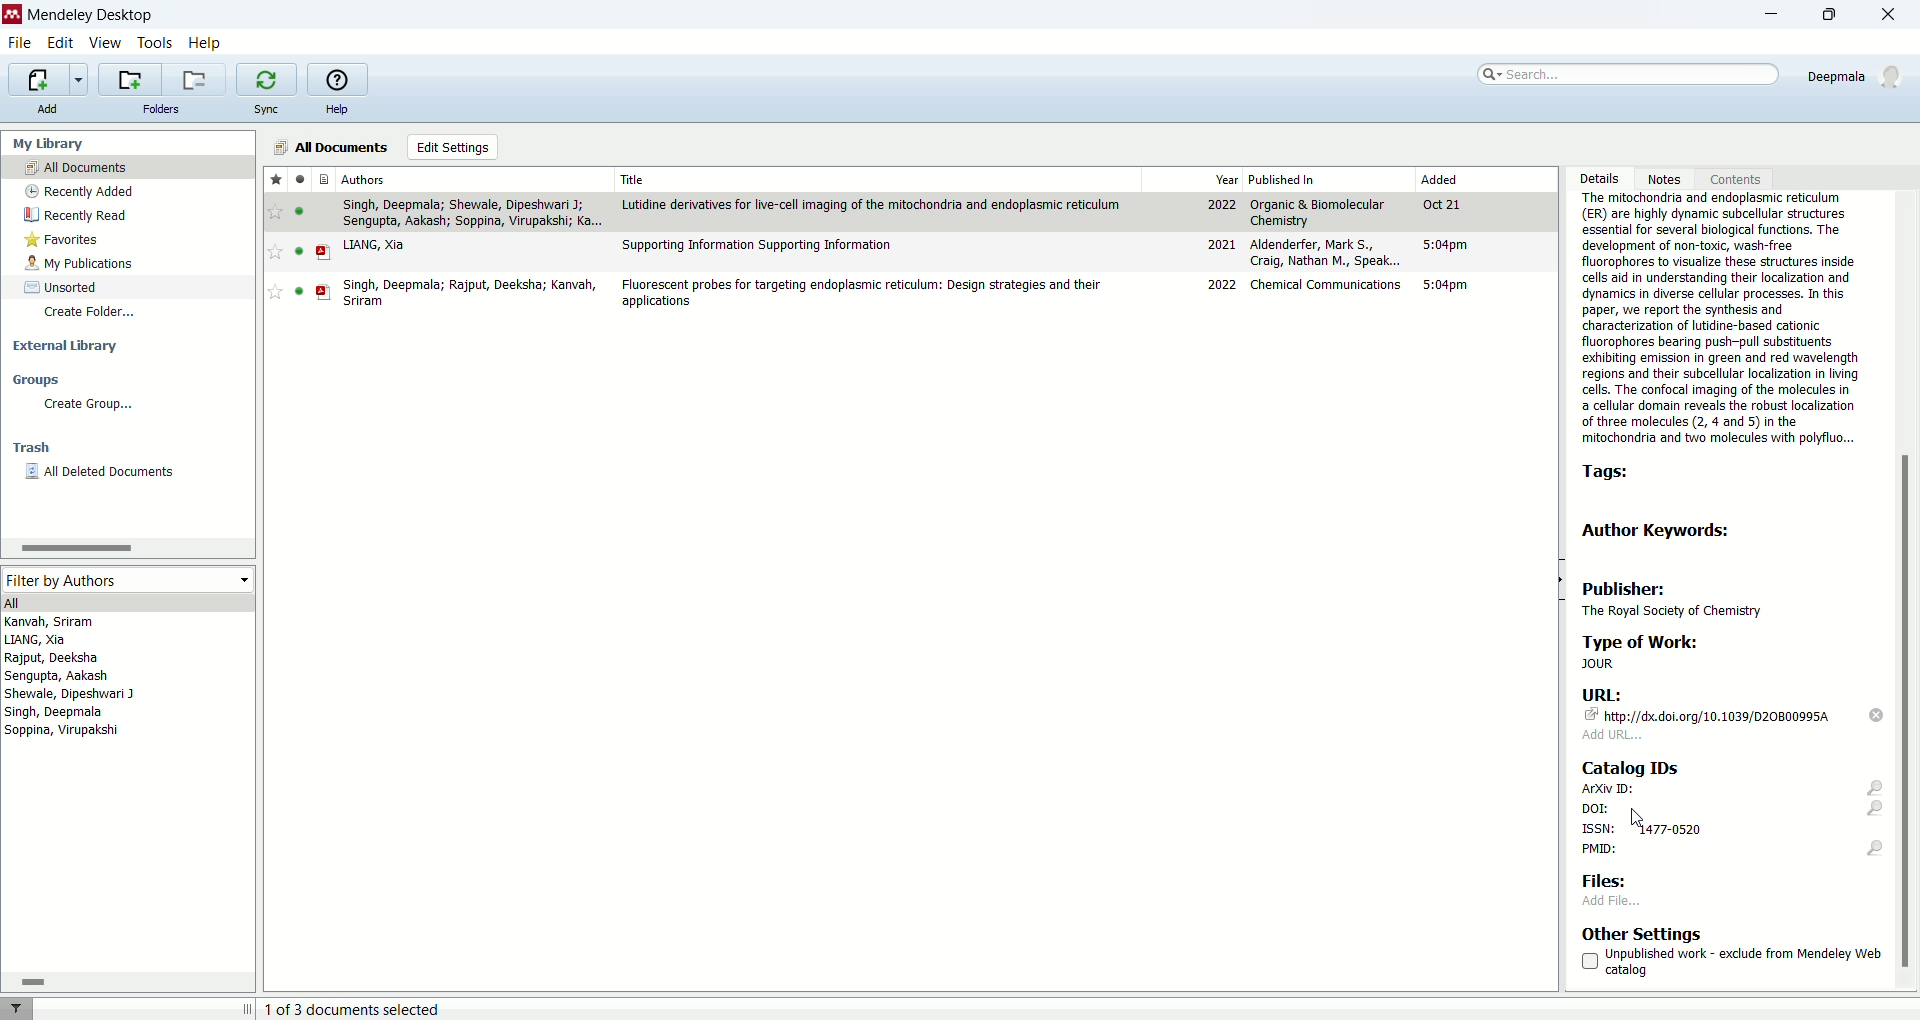  Describe the element at coordinates (91, 18) in the screenshot. I see `mendeley desktop` at that location.